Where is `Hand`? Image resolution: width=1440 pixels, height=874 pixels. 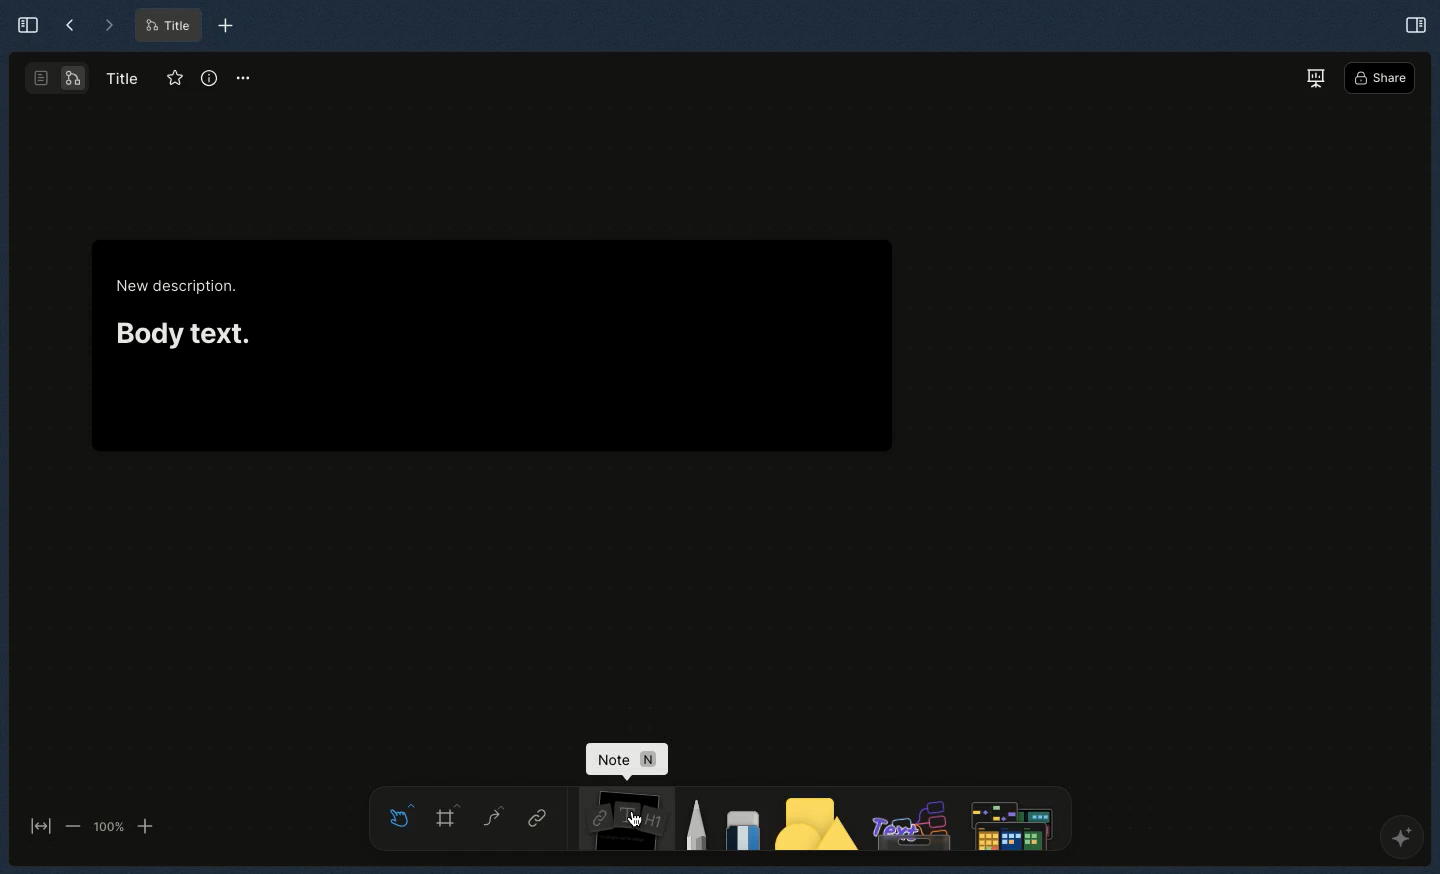
Hand is located at coordinates (396, 813).